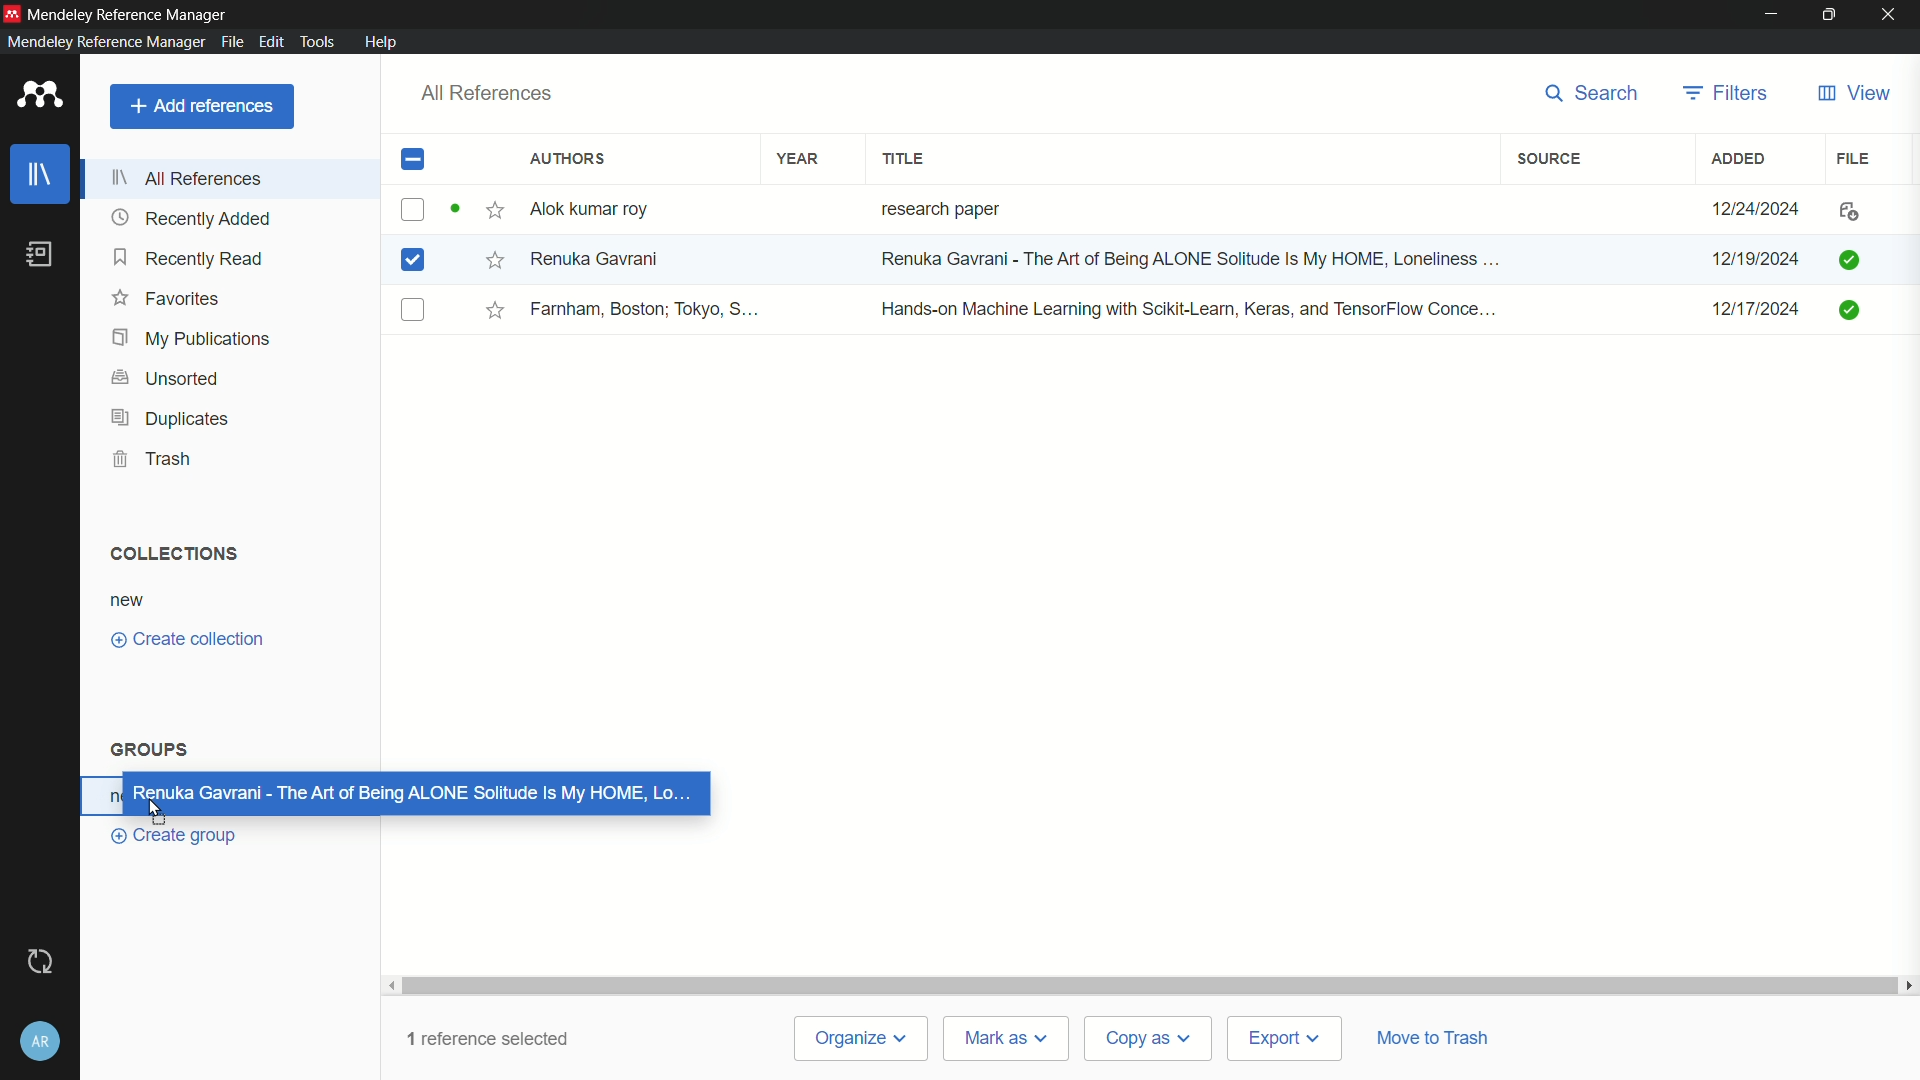  I want to click on export, so click(1280, 1038).